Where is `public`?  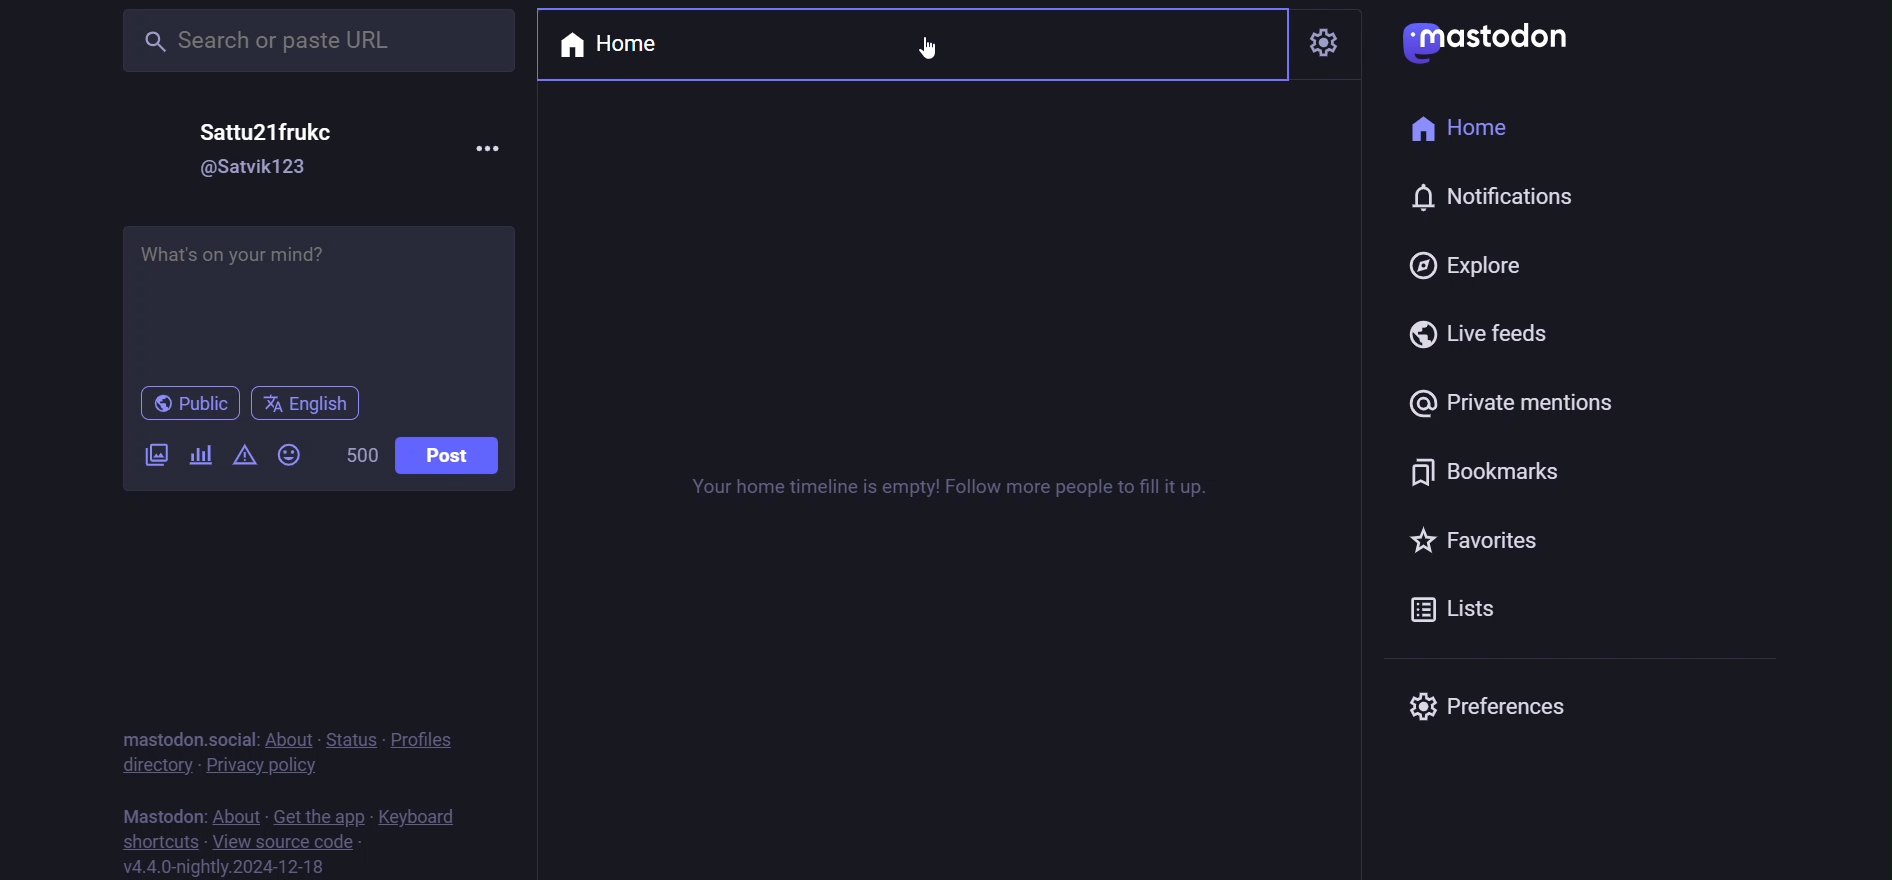 public is located at coordinates (193, 404).